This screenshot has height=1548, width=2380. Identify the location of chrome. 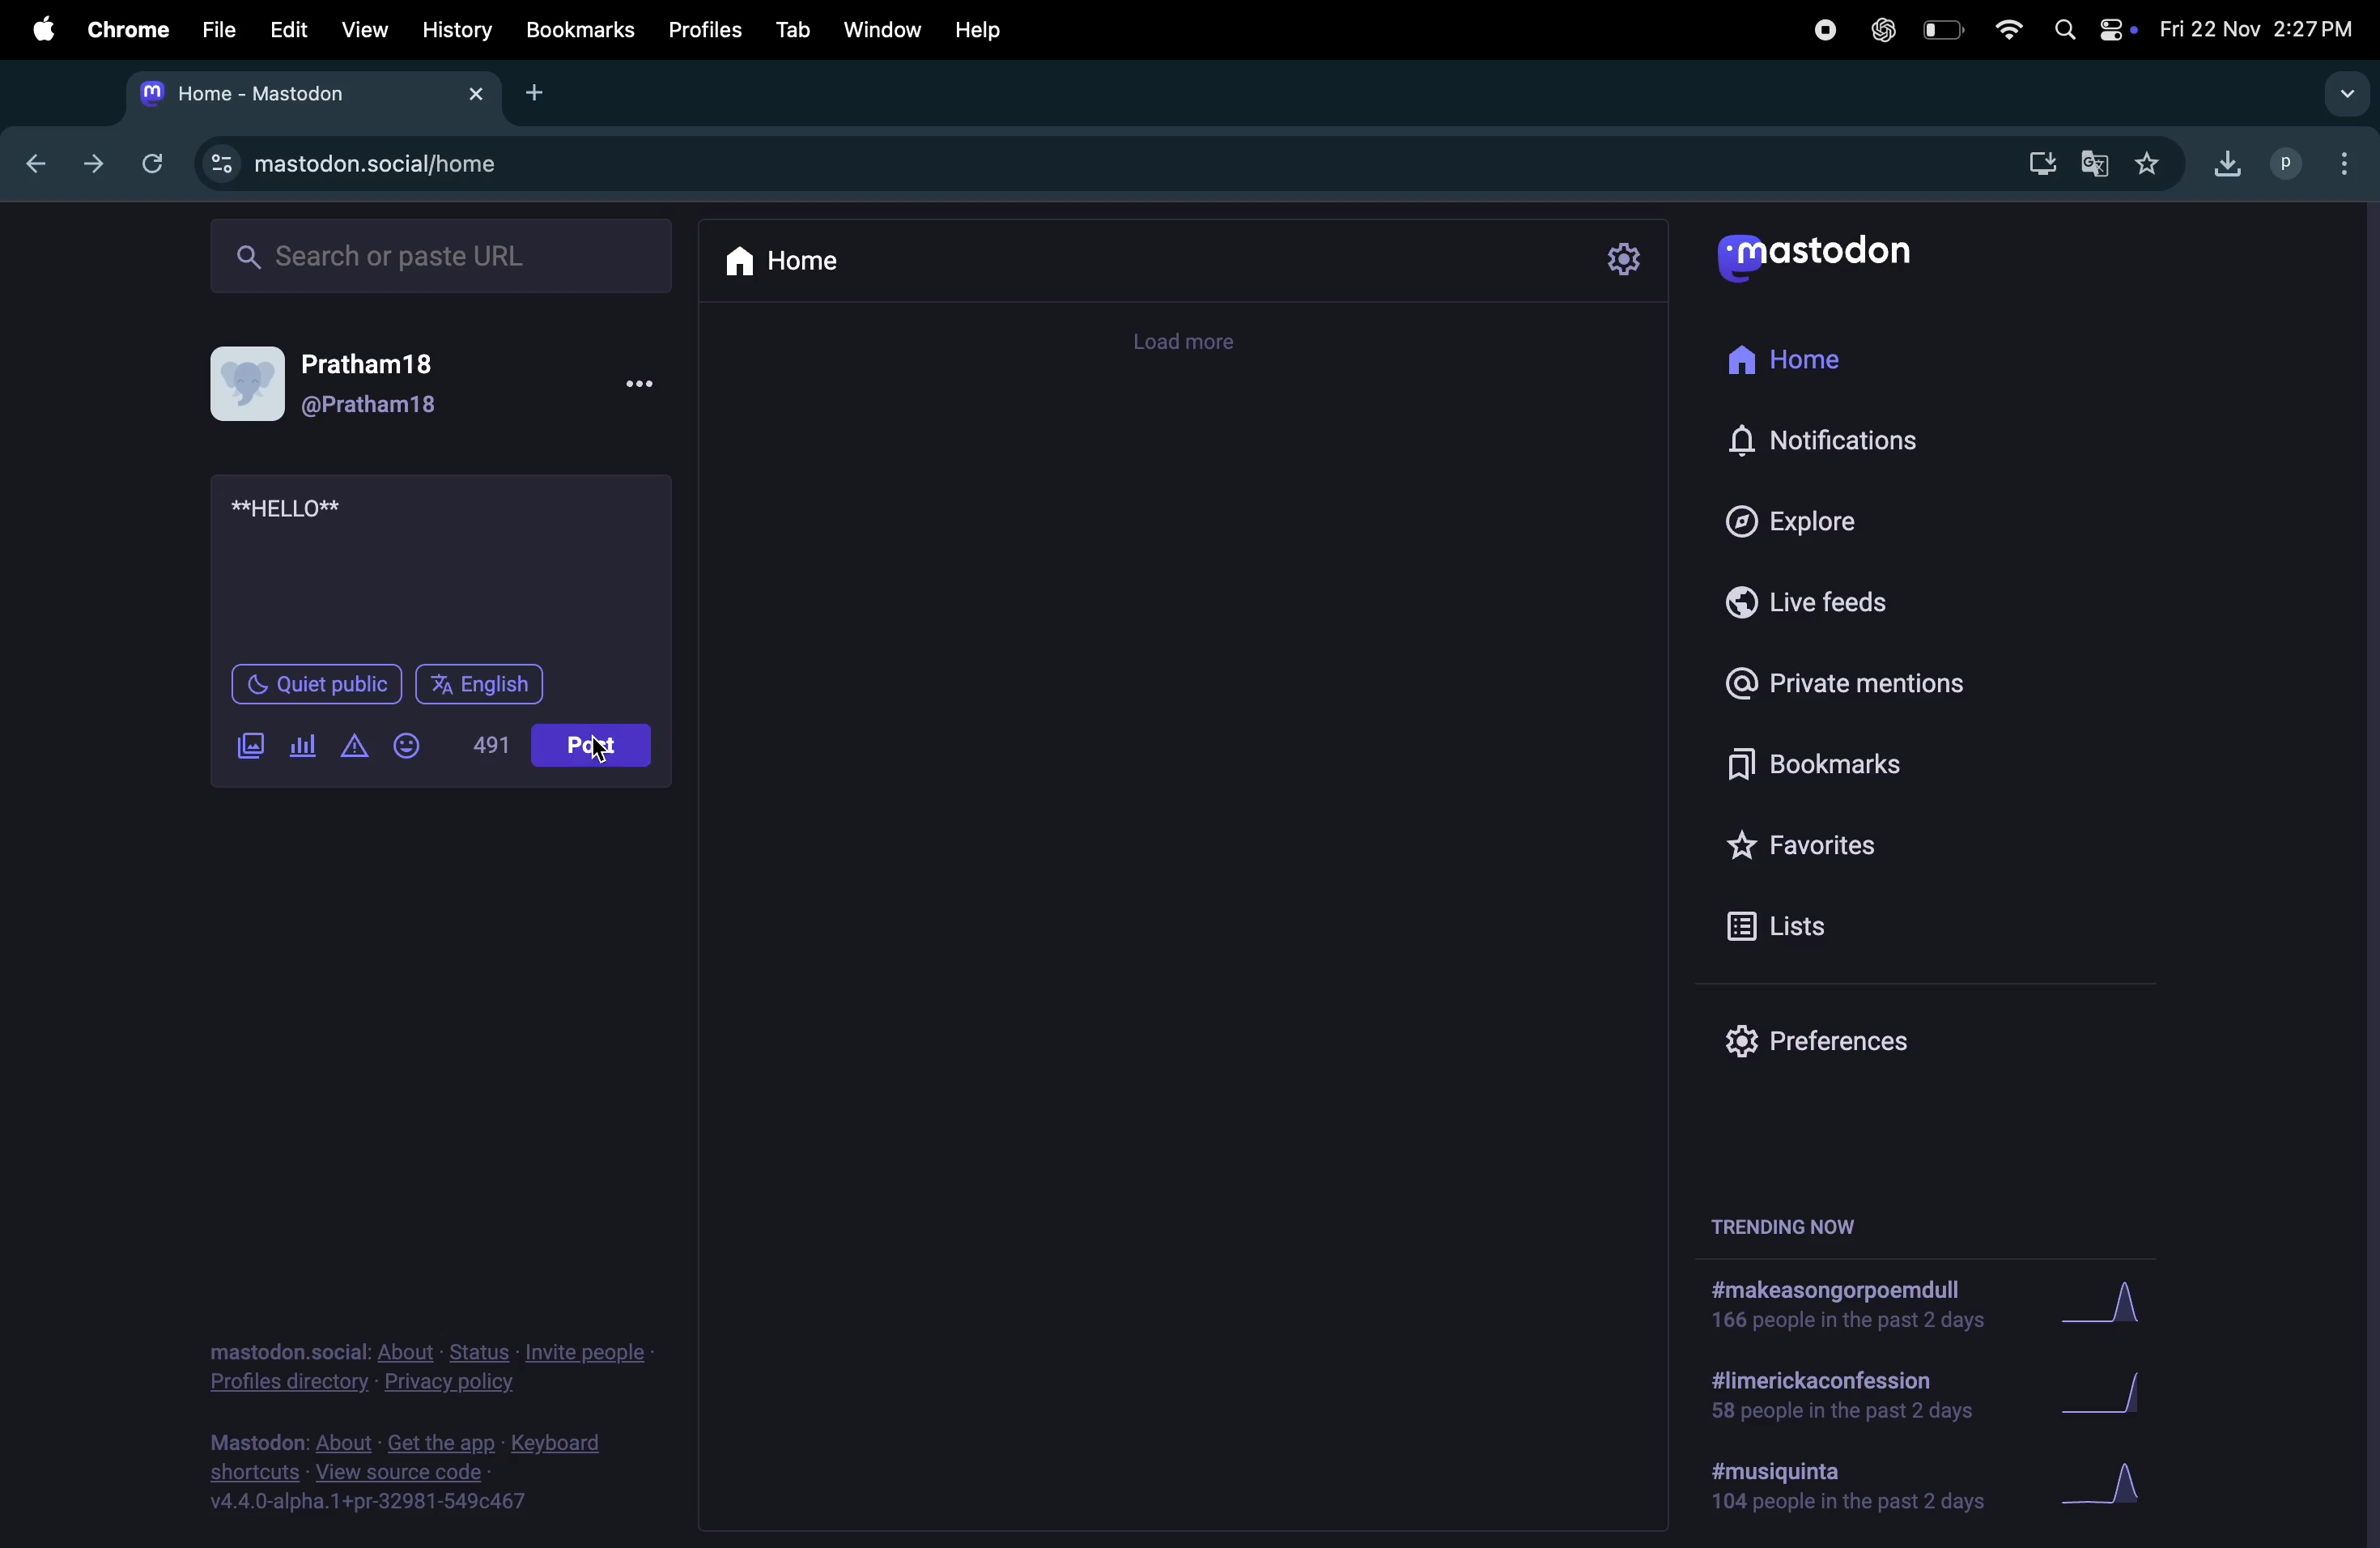
(128, 28).